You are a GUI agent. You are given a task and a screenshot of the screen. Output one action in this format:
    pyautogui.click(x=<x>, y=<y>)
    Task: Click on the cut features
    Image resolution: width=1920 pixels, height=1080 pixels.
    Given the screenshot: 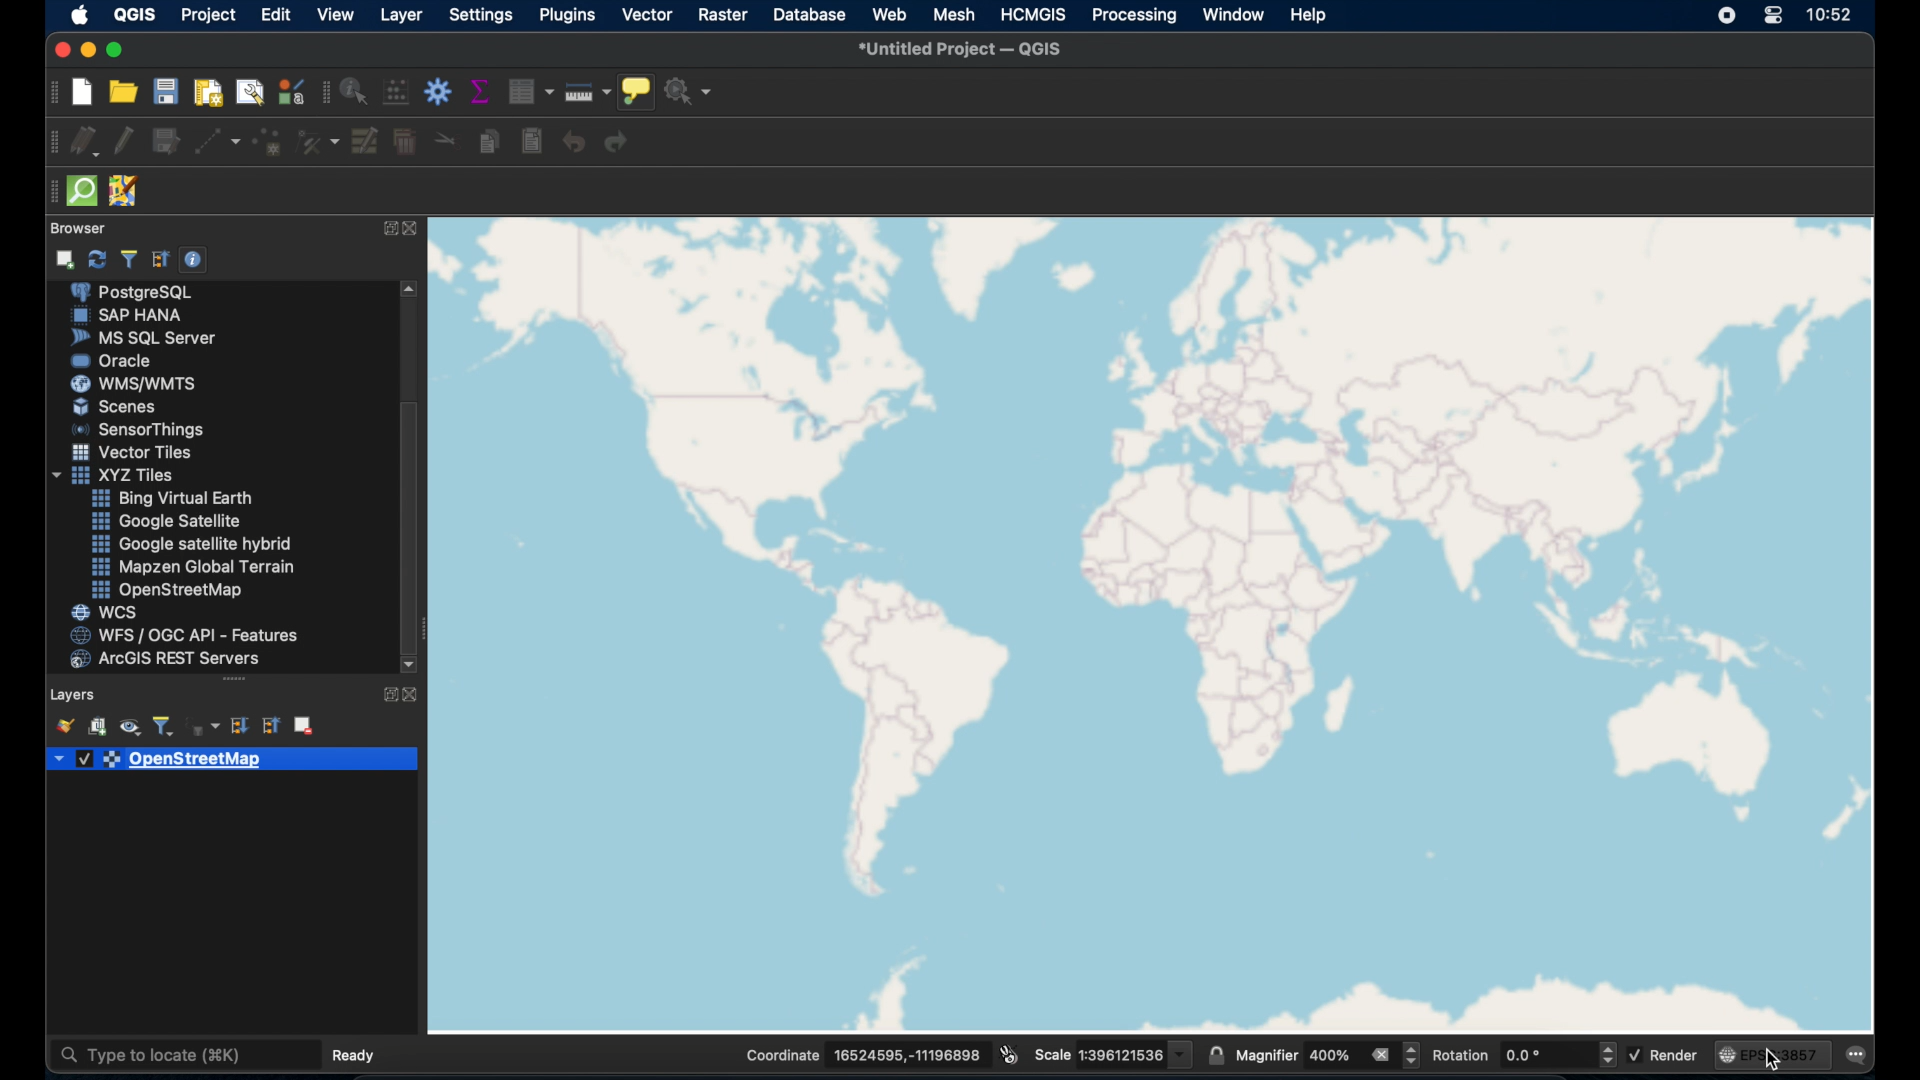 What is the action you would take?
    pyautogui.click(x=442, y=140)
    